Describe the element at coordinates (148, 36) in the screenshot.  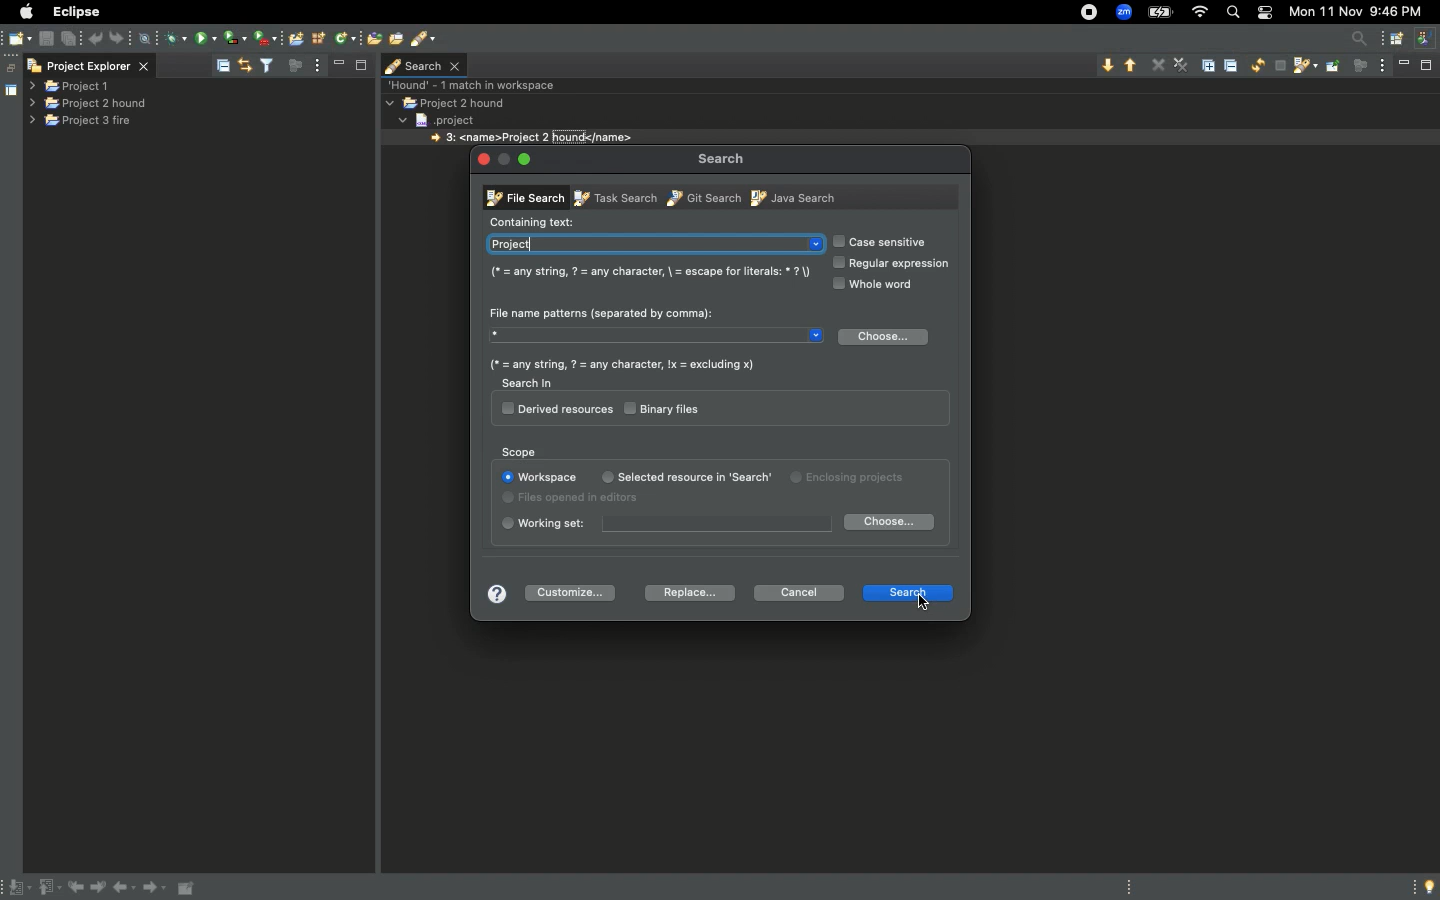
I see `skip all break points` at that location.